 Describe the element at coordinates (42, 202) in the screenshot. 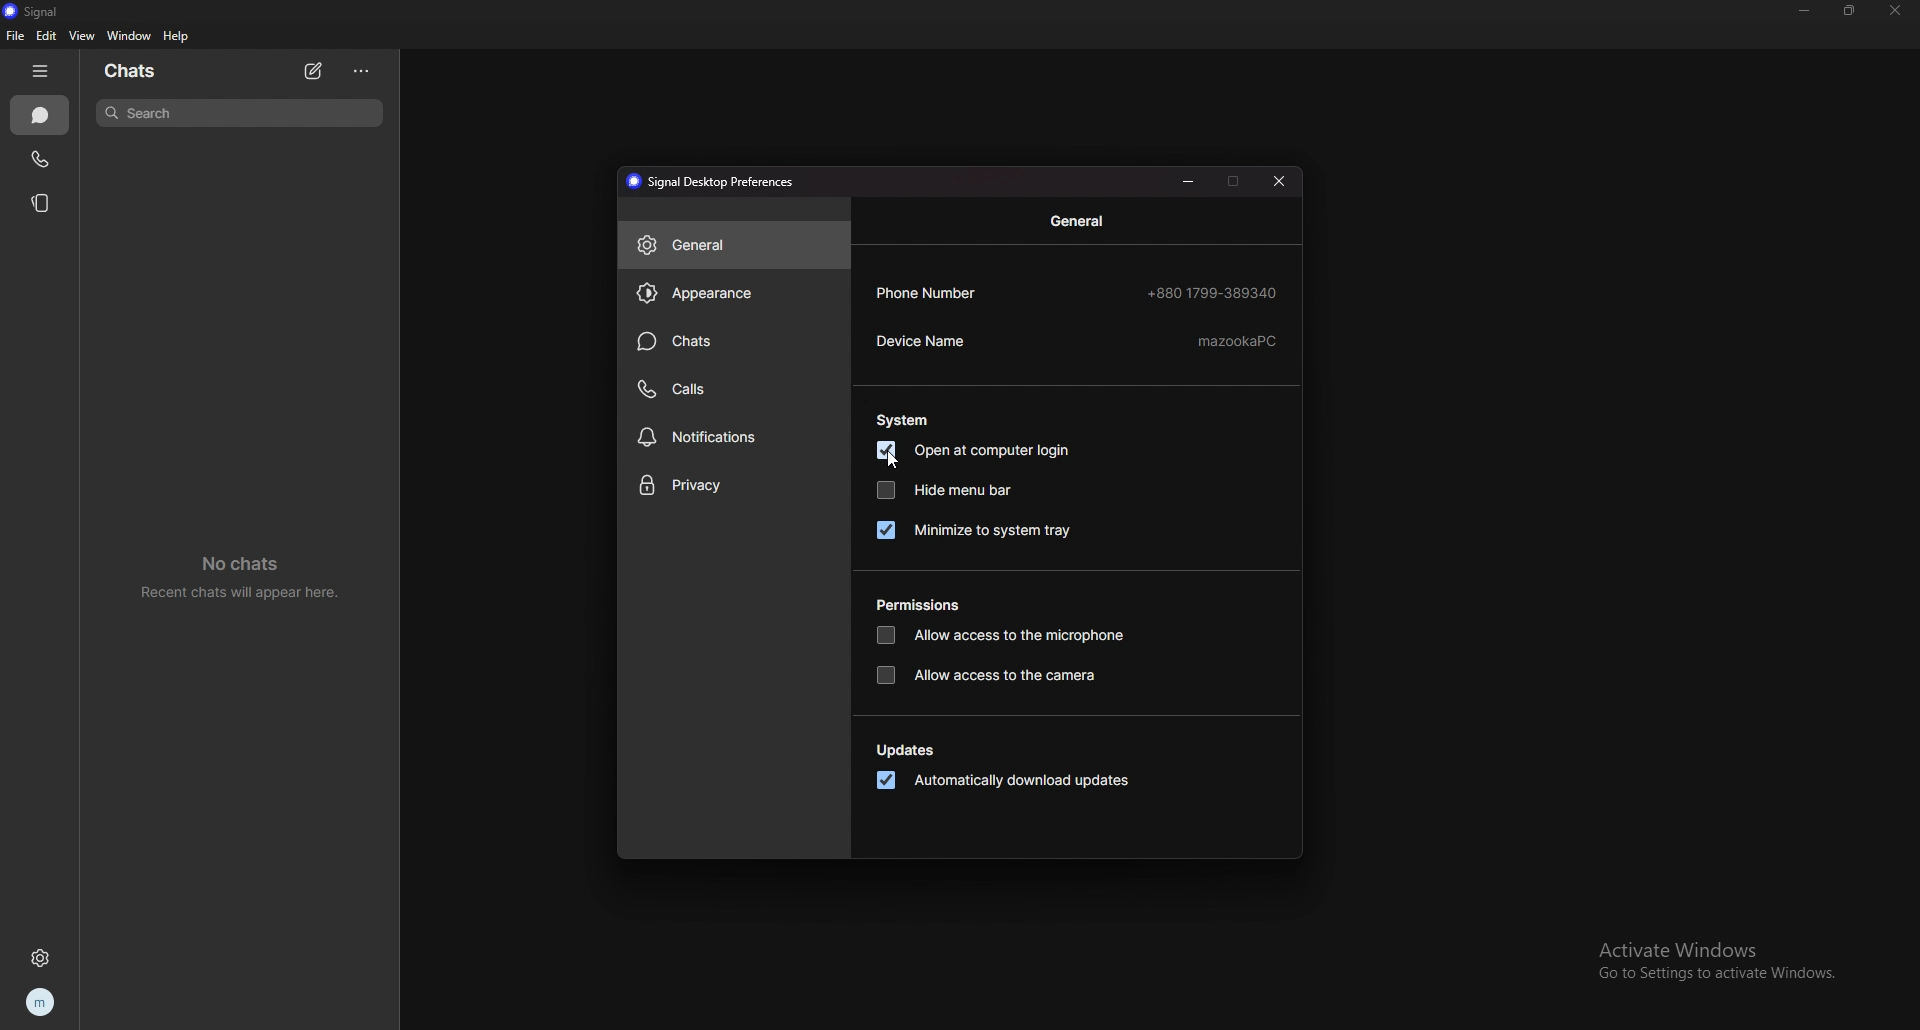

I see `stories` at that location.